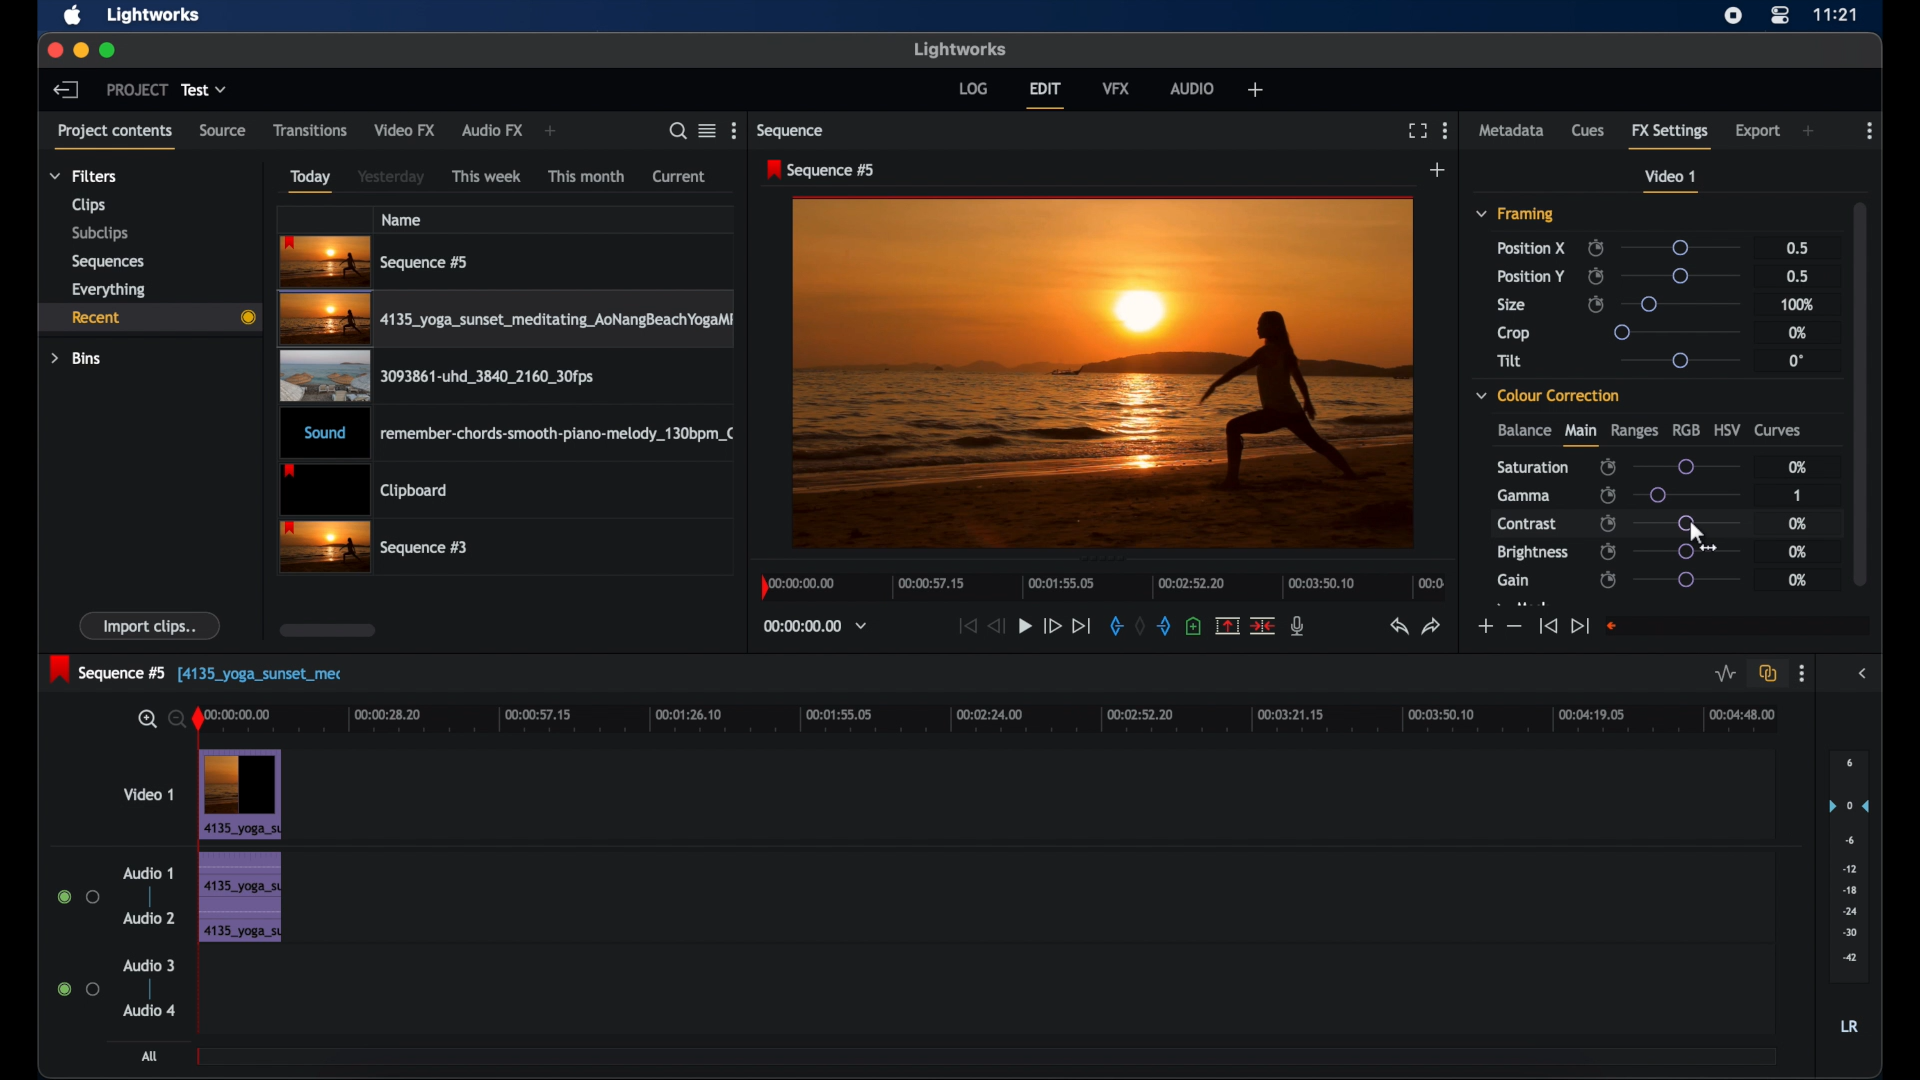  What do you see at coordinates (1866, 674) in the screenshot?
I see `sidebar` at bounding box center [1866, 674].